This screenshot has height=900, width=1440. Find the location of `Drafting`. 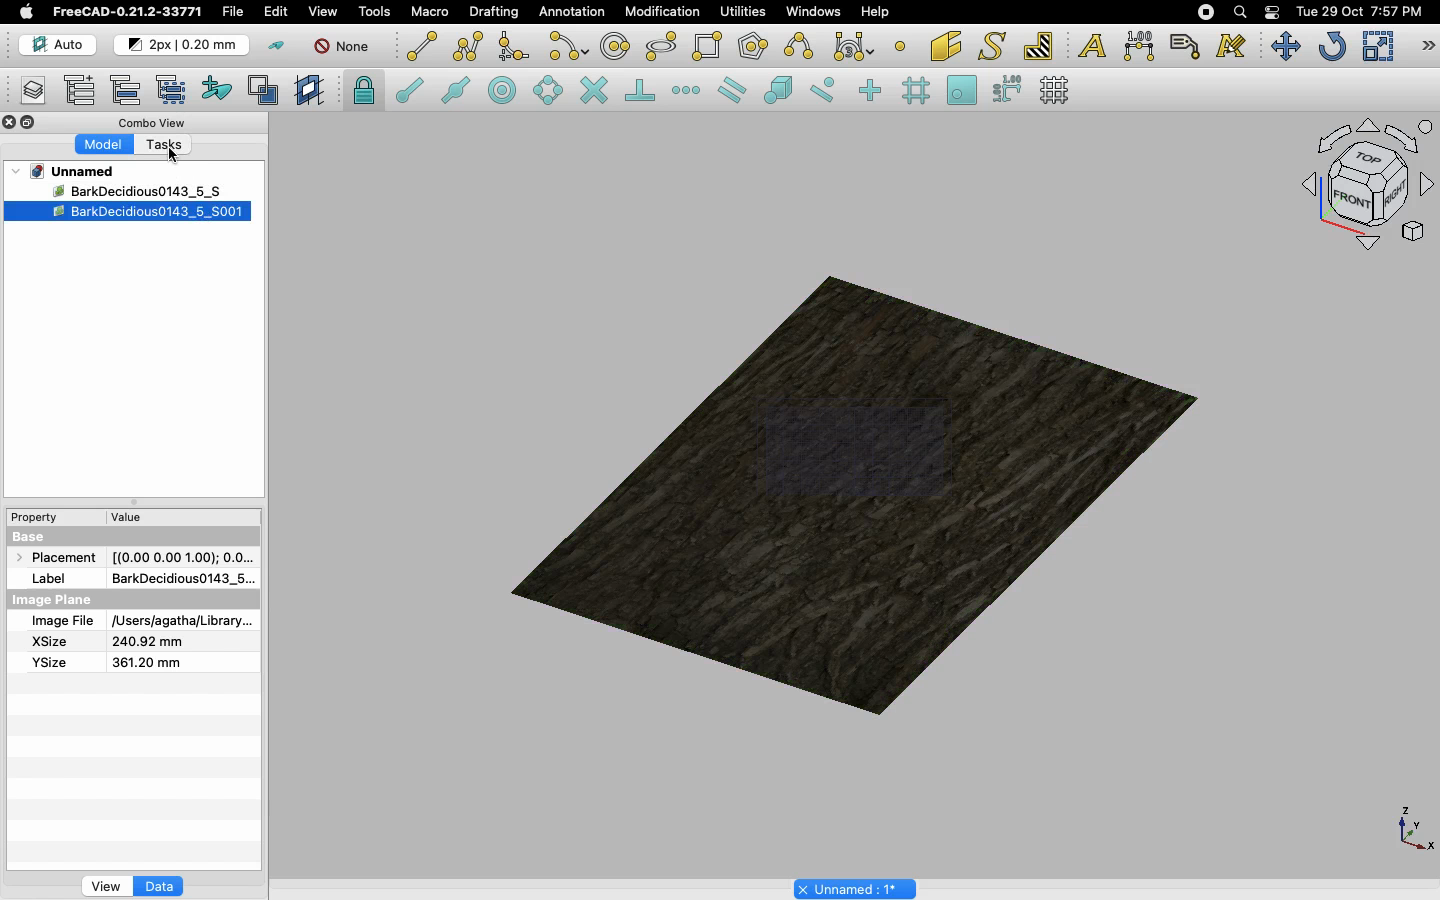

Drafting is located at coordinates (496, 11).